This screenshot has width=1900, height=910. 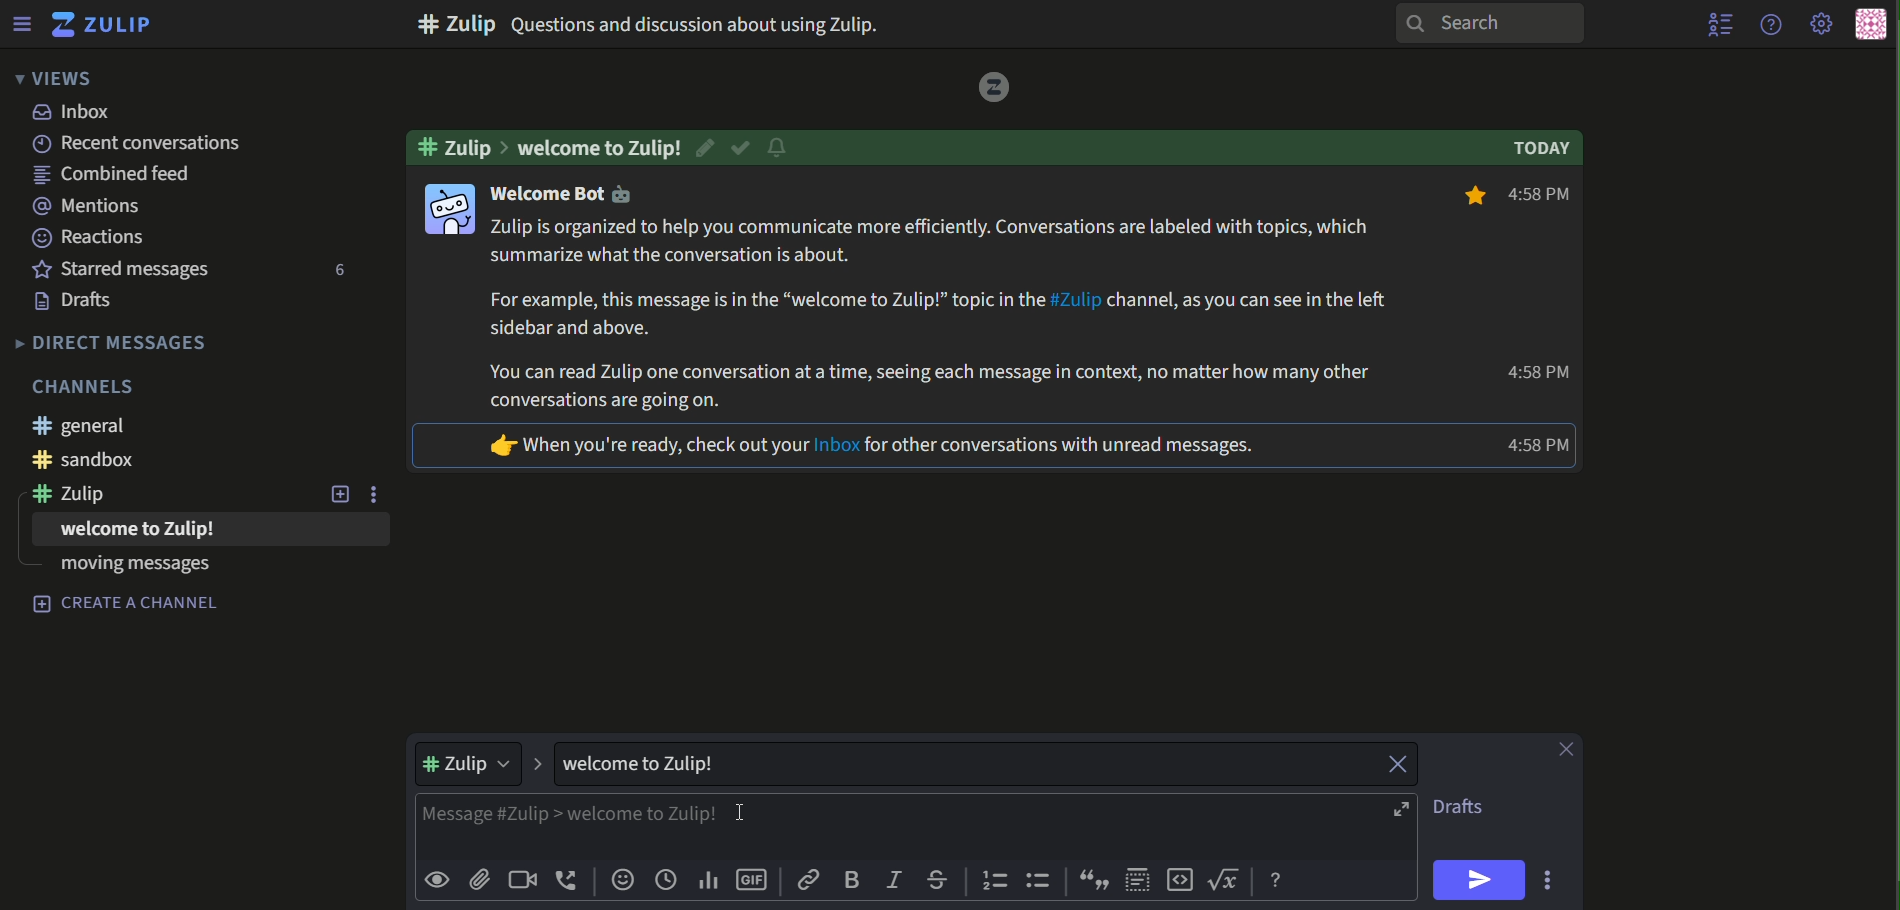 I want to click on text, so click(x=90, y=237).